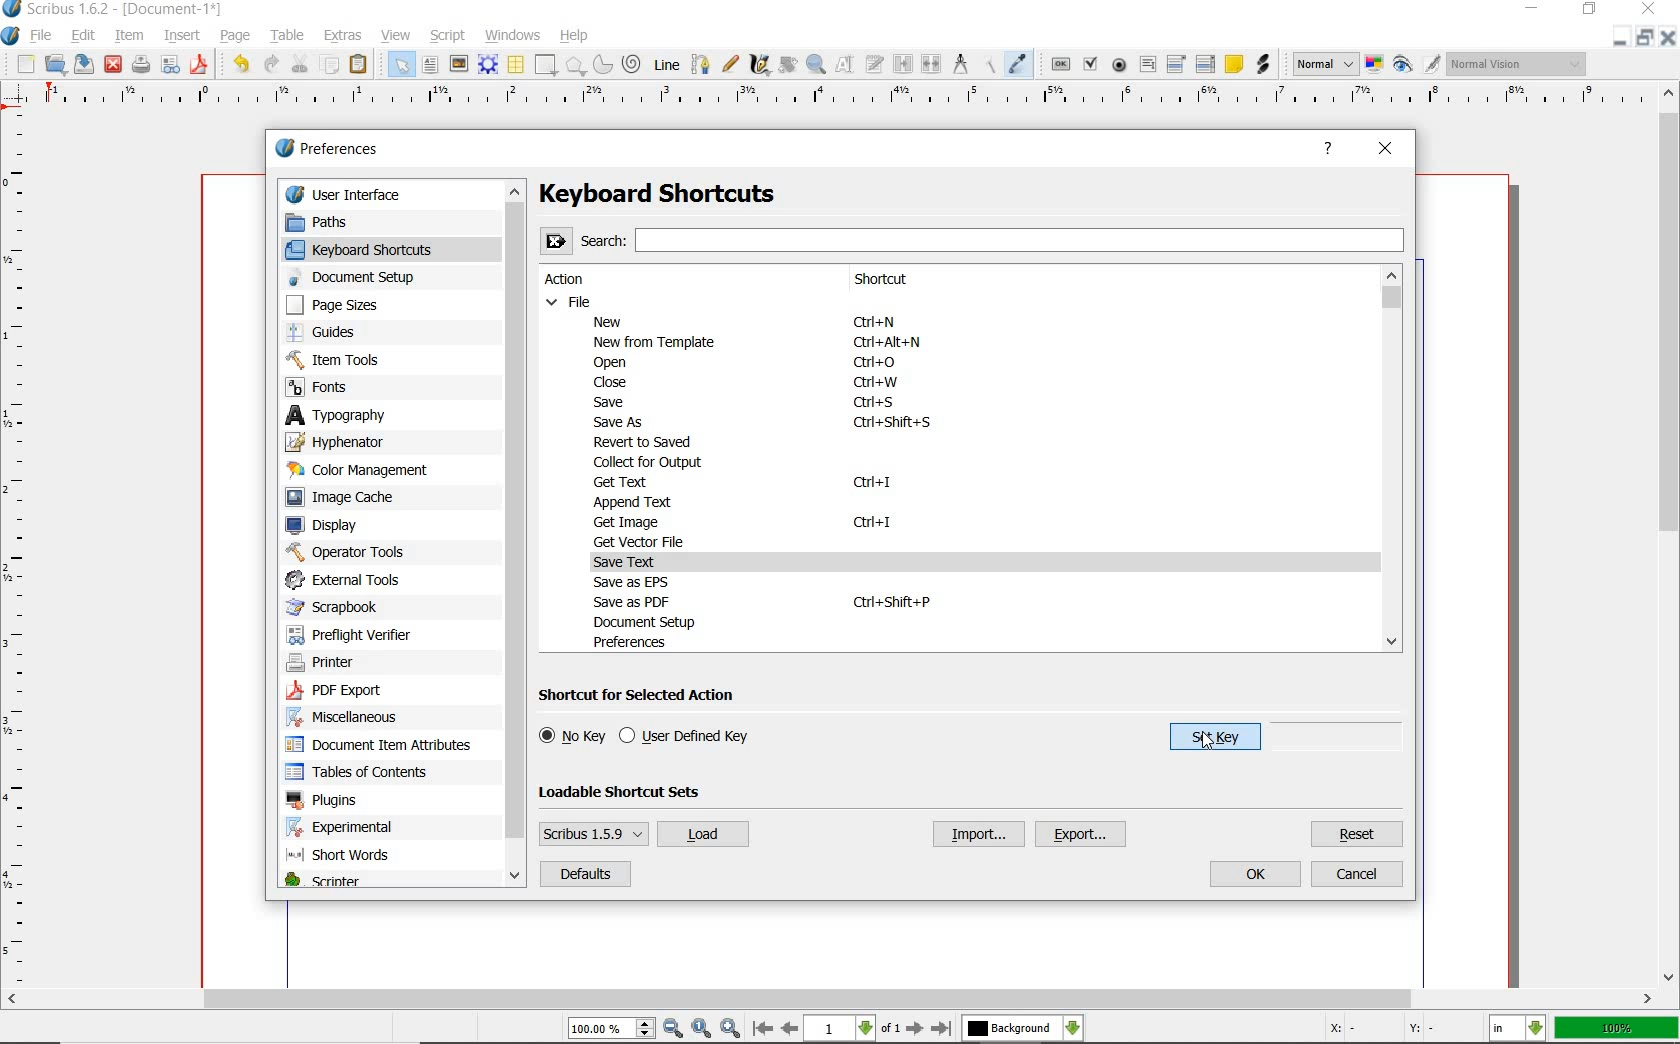 The width and height of the screenshot is (1680, 1044). I want to click on item tools, so click(351, 359).